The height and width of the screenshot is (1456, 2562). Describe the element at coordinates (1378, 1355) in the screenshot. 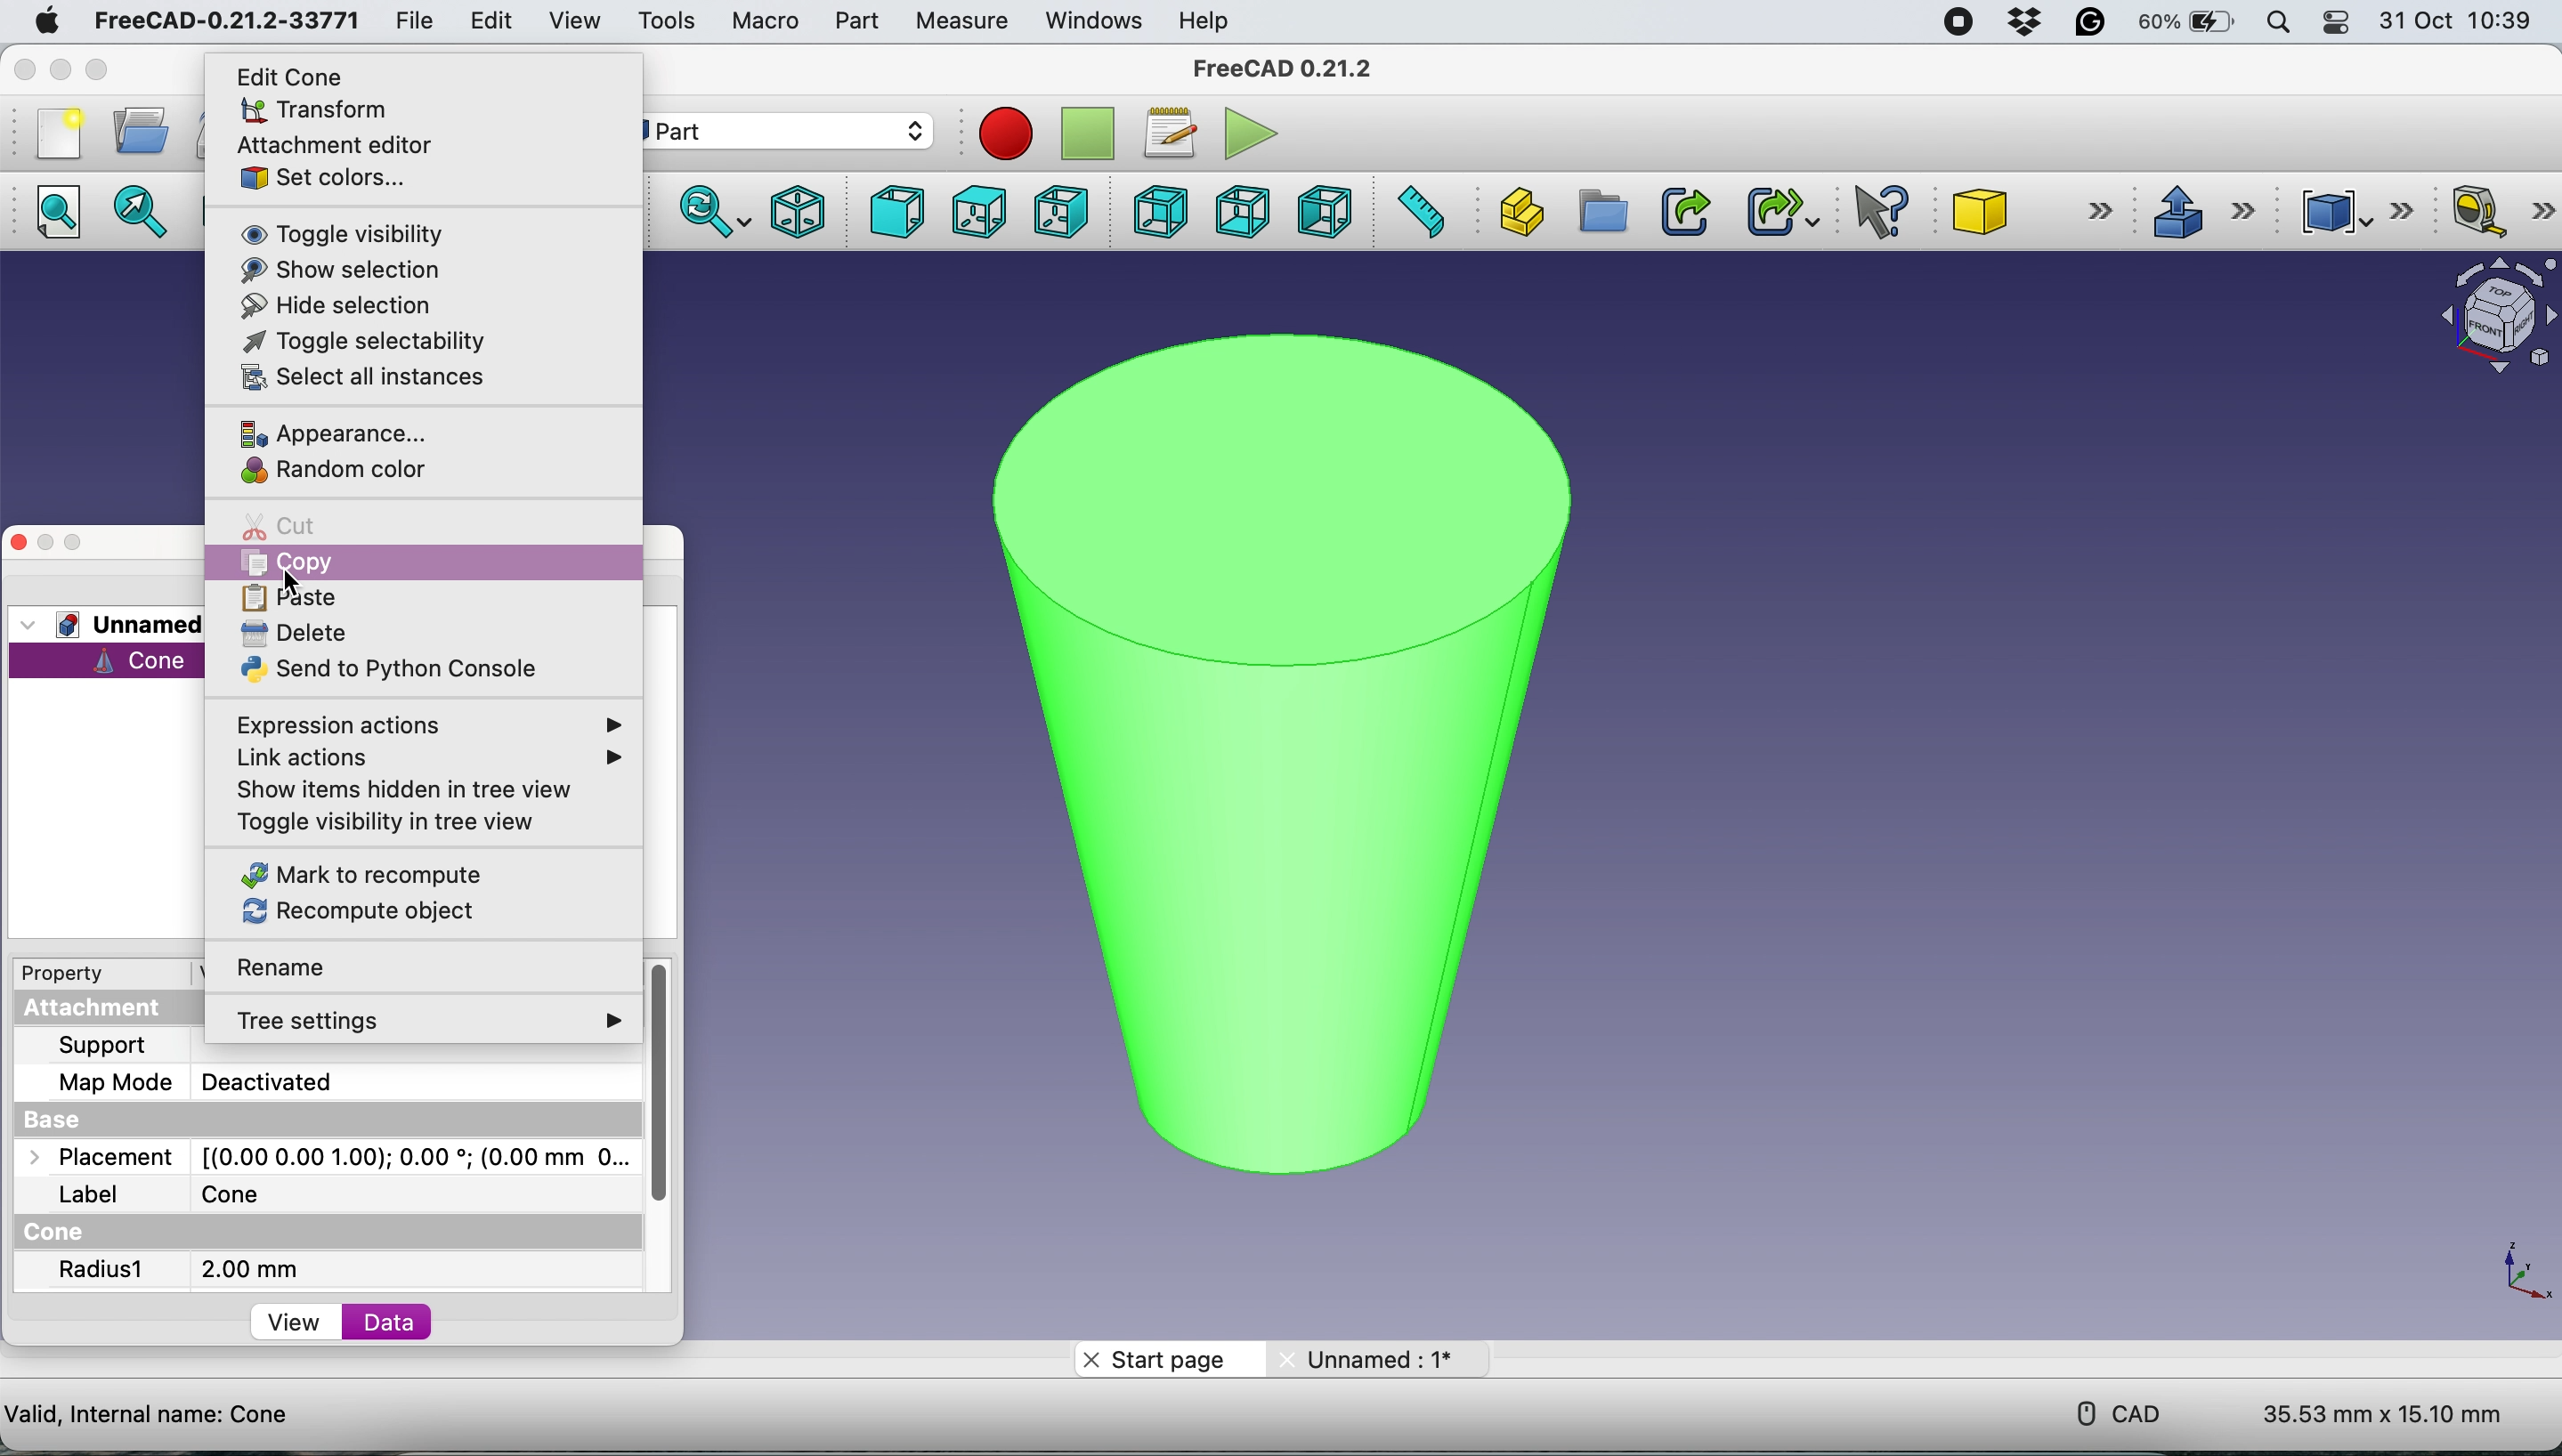

I see `unnamed : 1*` at that location.